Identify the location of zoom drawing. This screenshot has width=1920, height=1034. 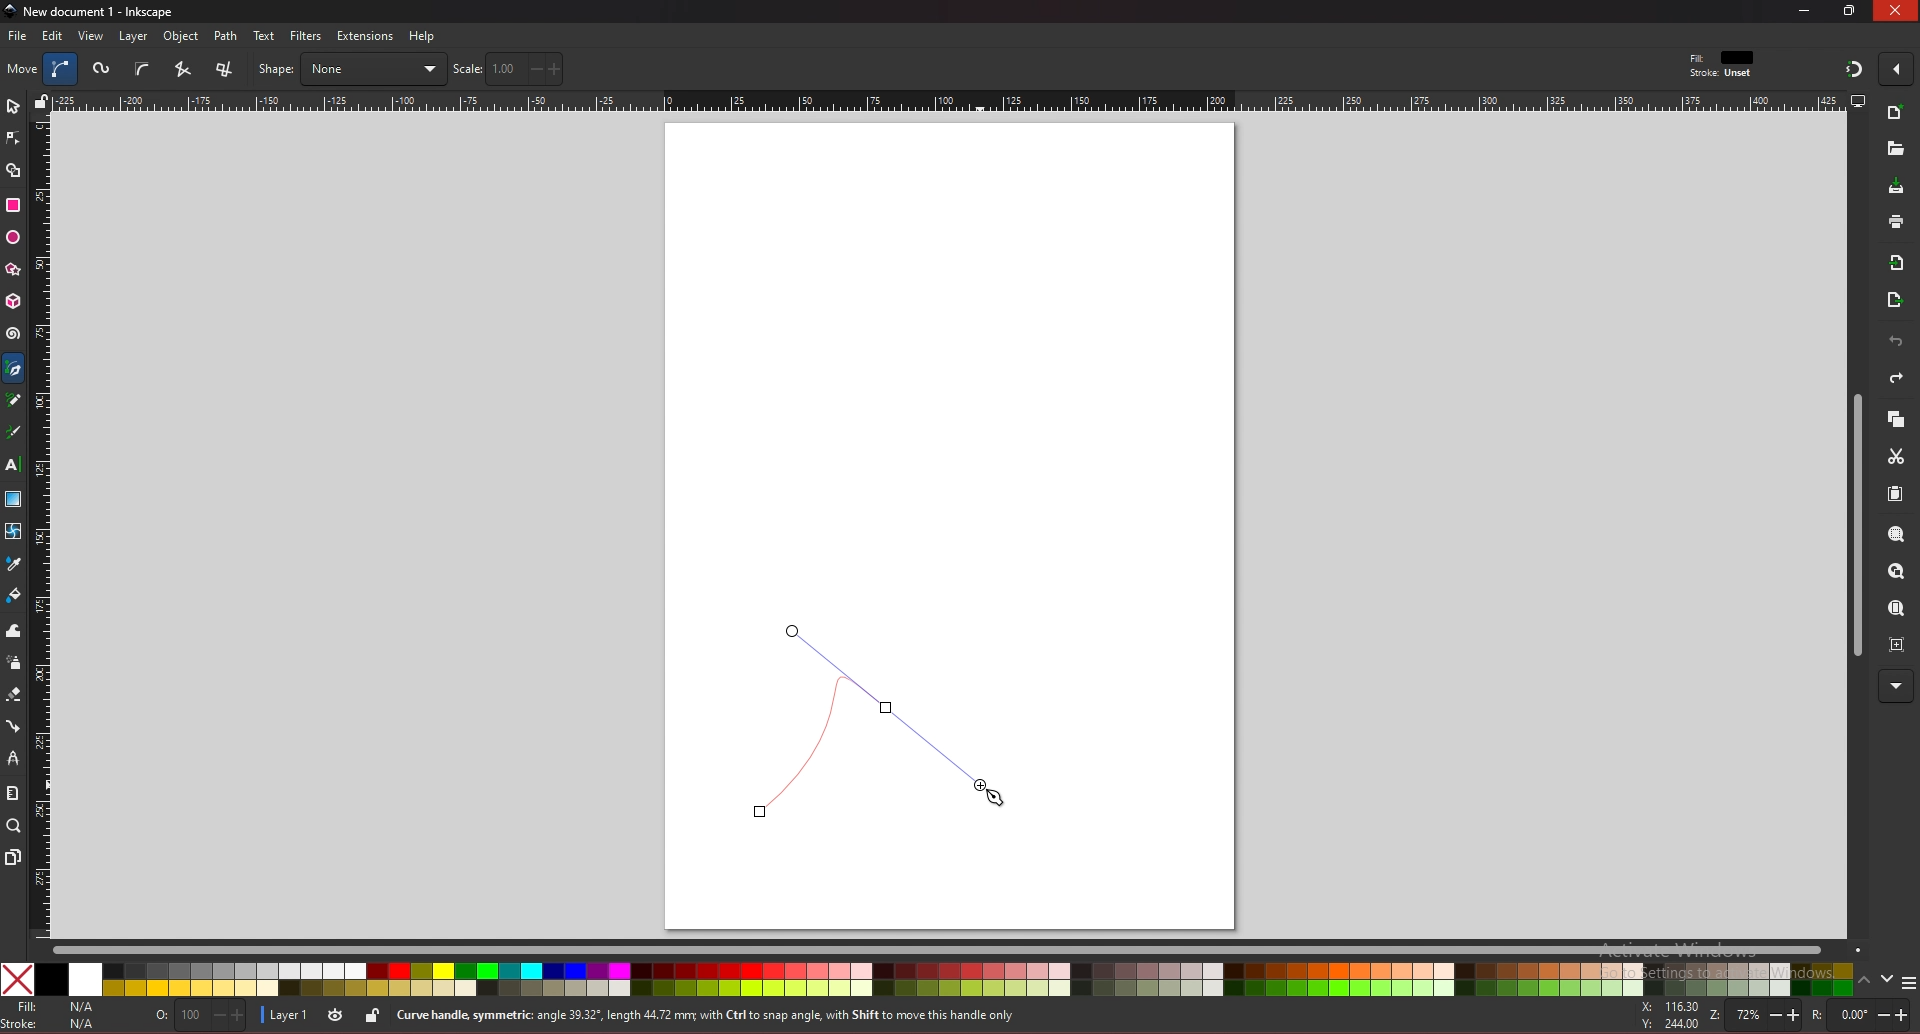
(1895, 572).